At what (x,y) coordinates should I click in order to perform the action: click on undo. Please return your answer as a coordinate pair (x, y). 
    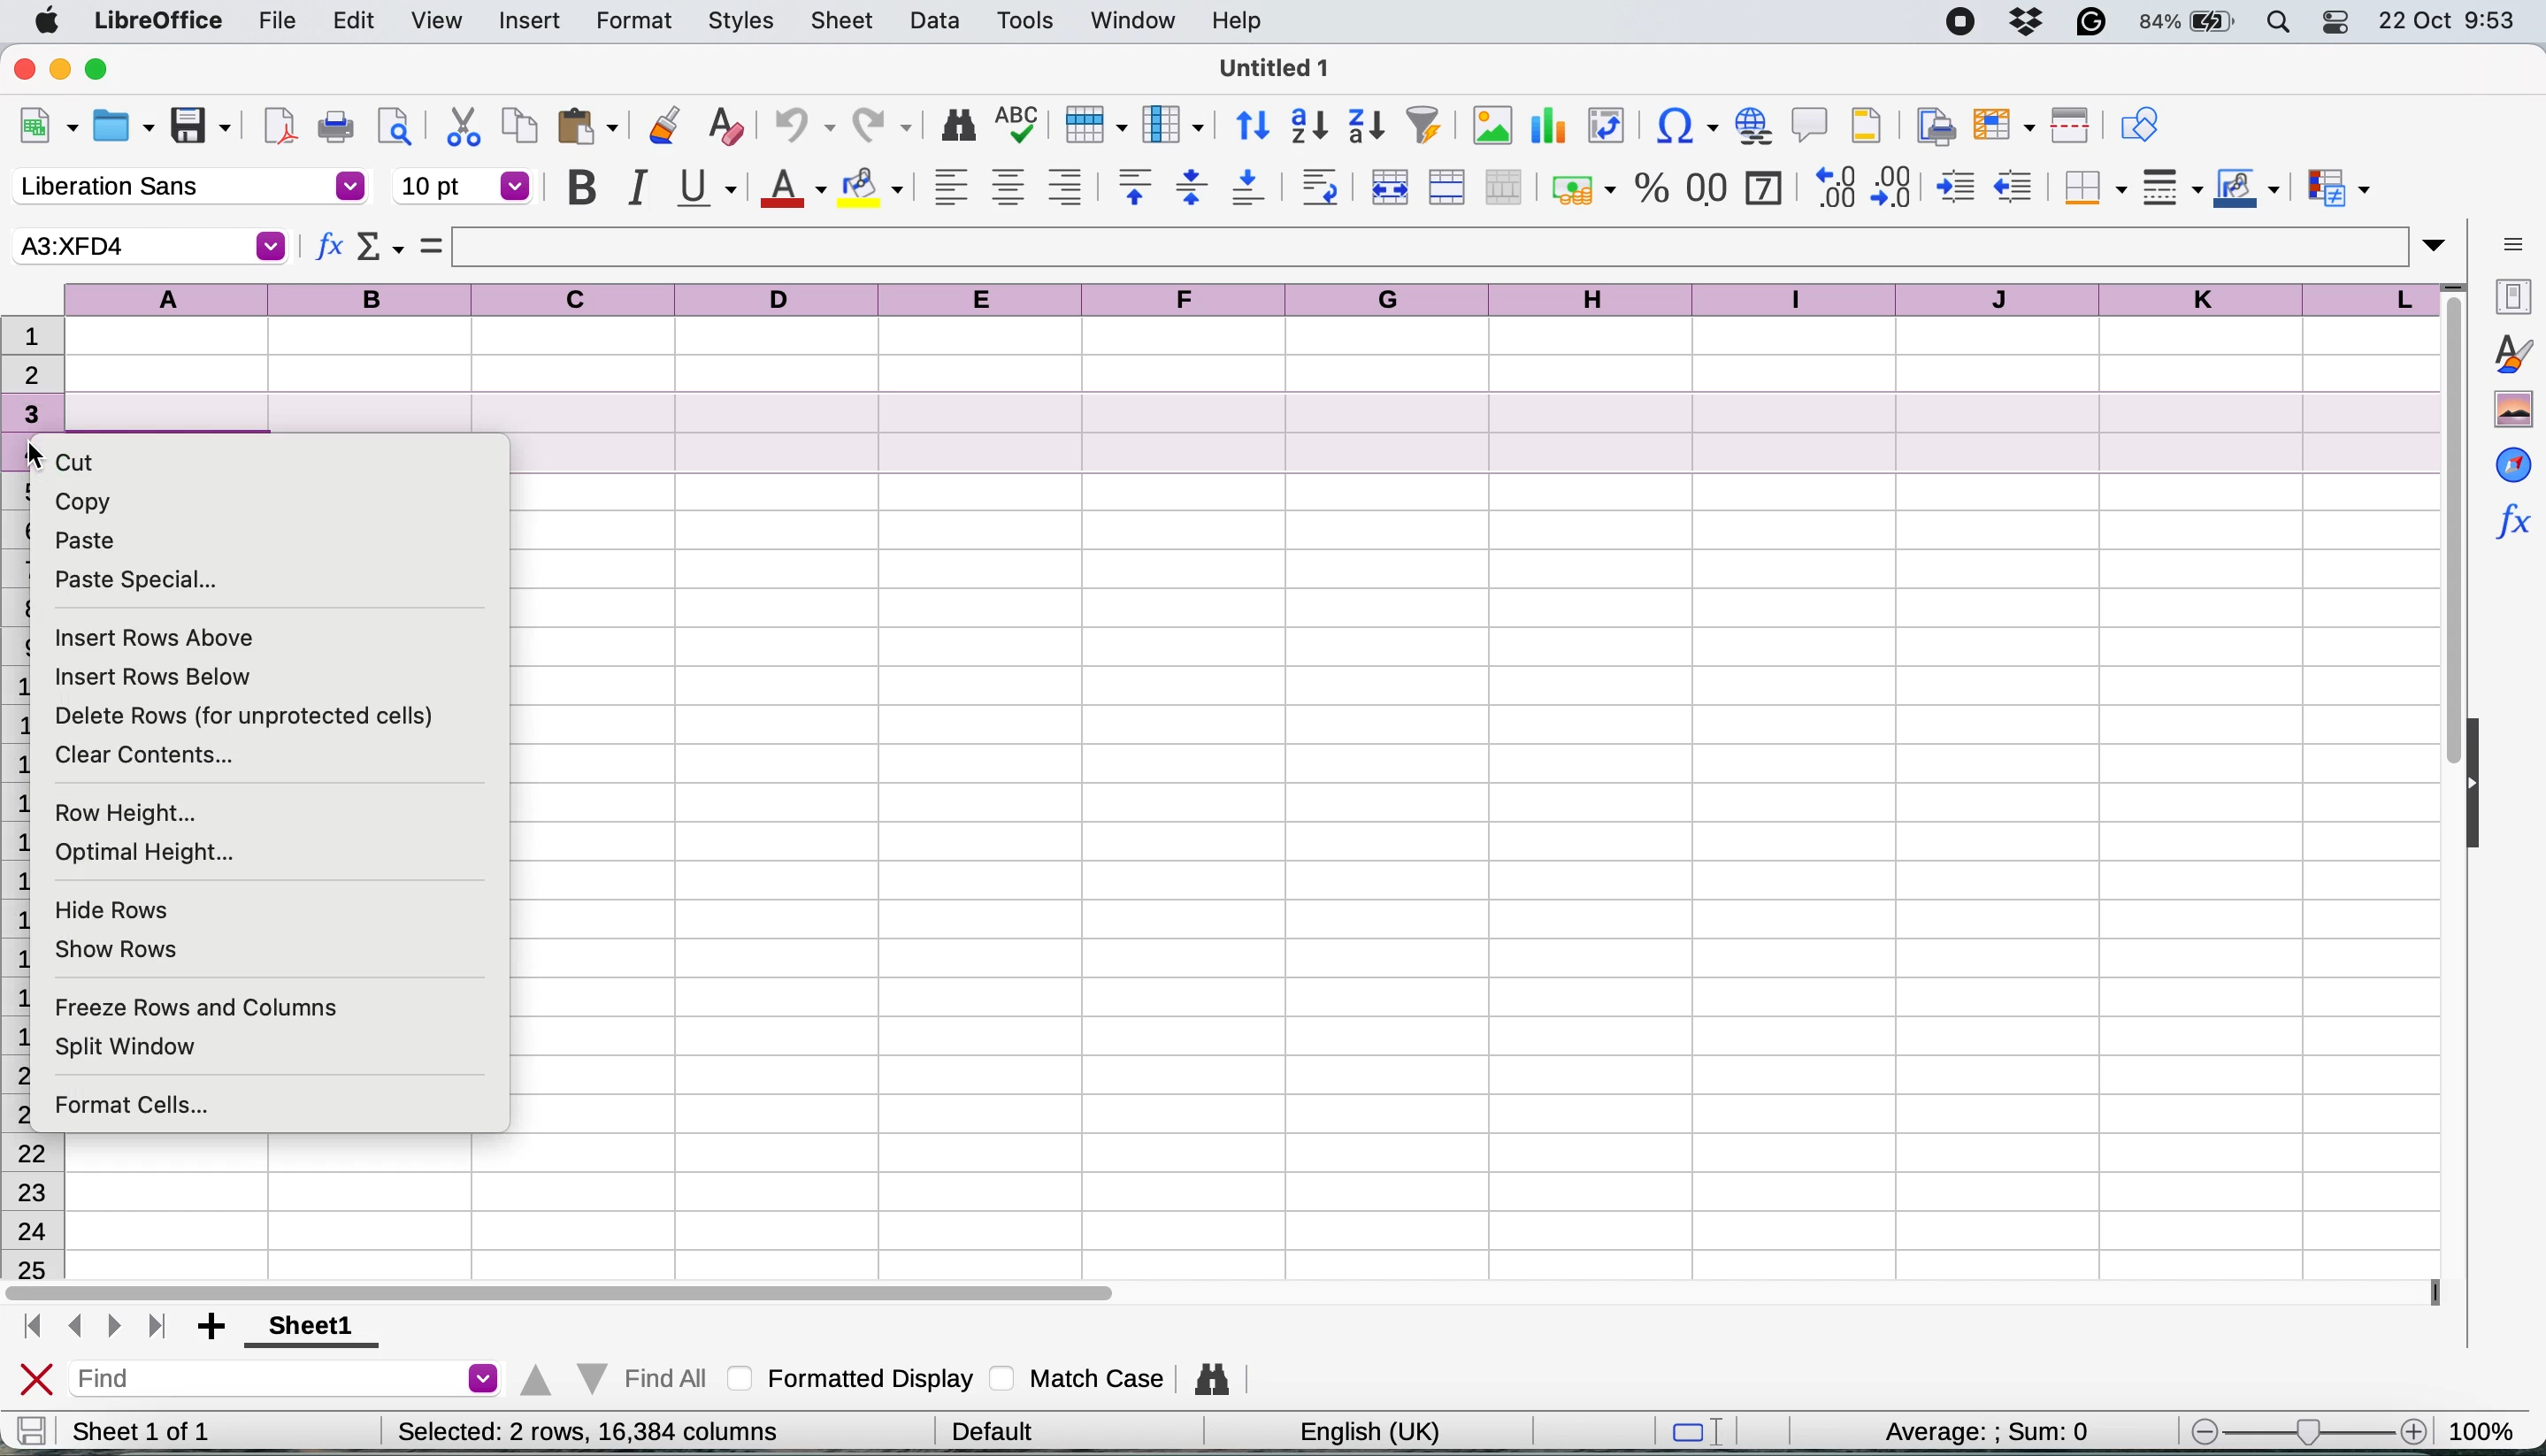
    Looking at the image, I should click on (795, 128).